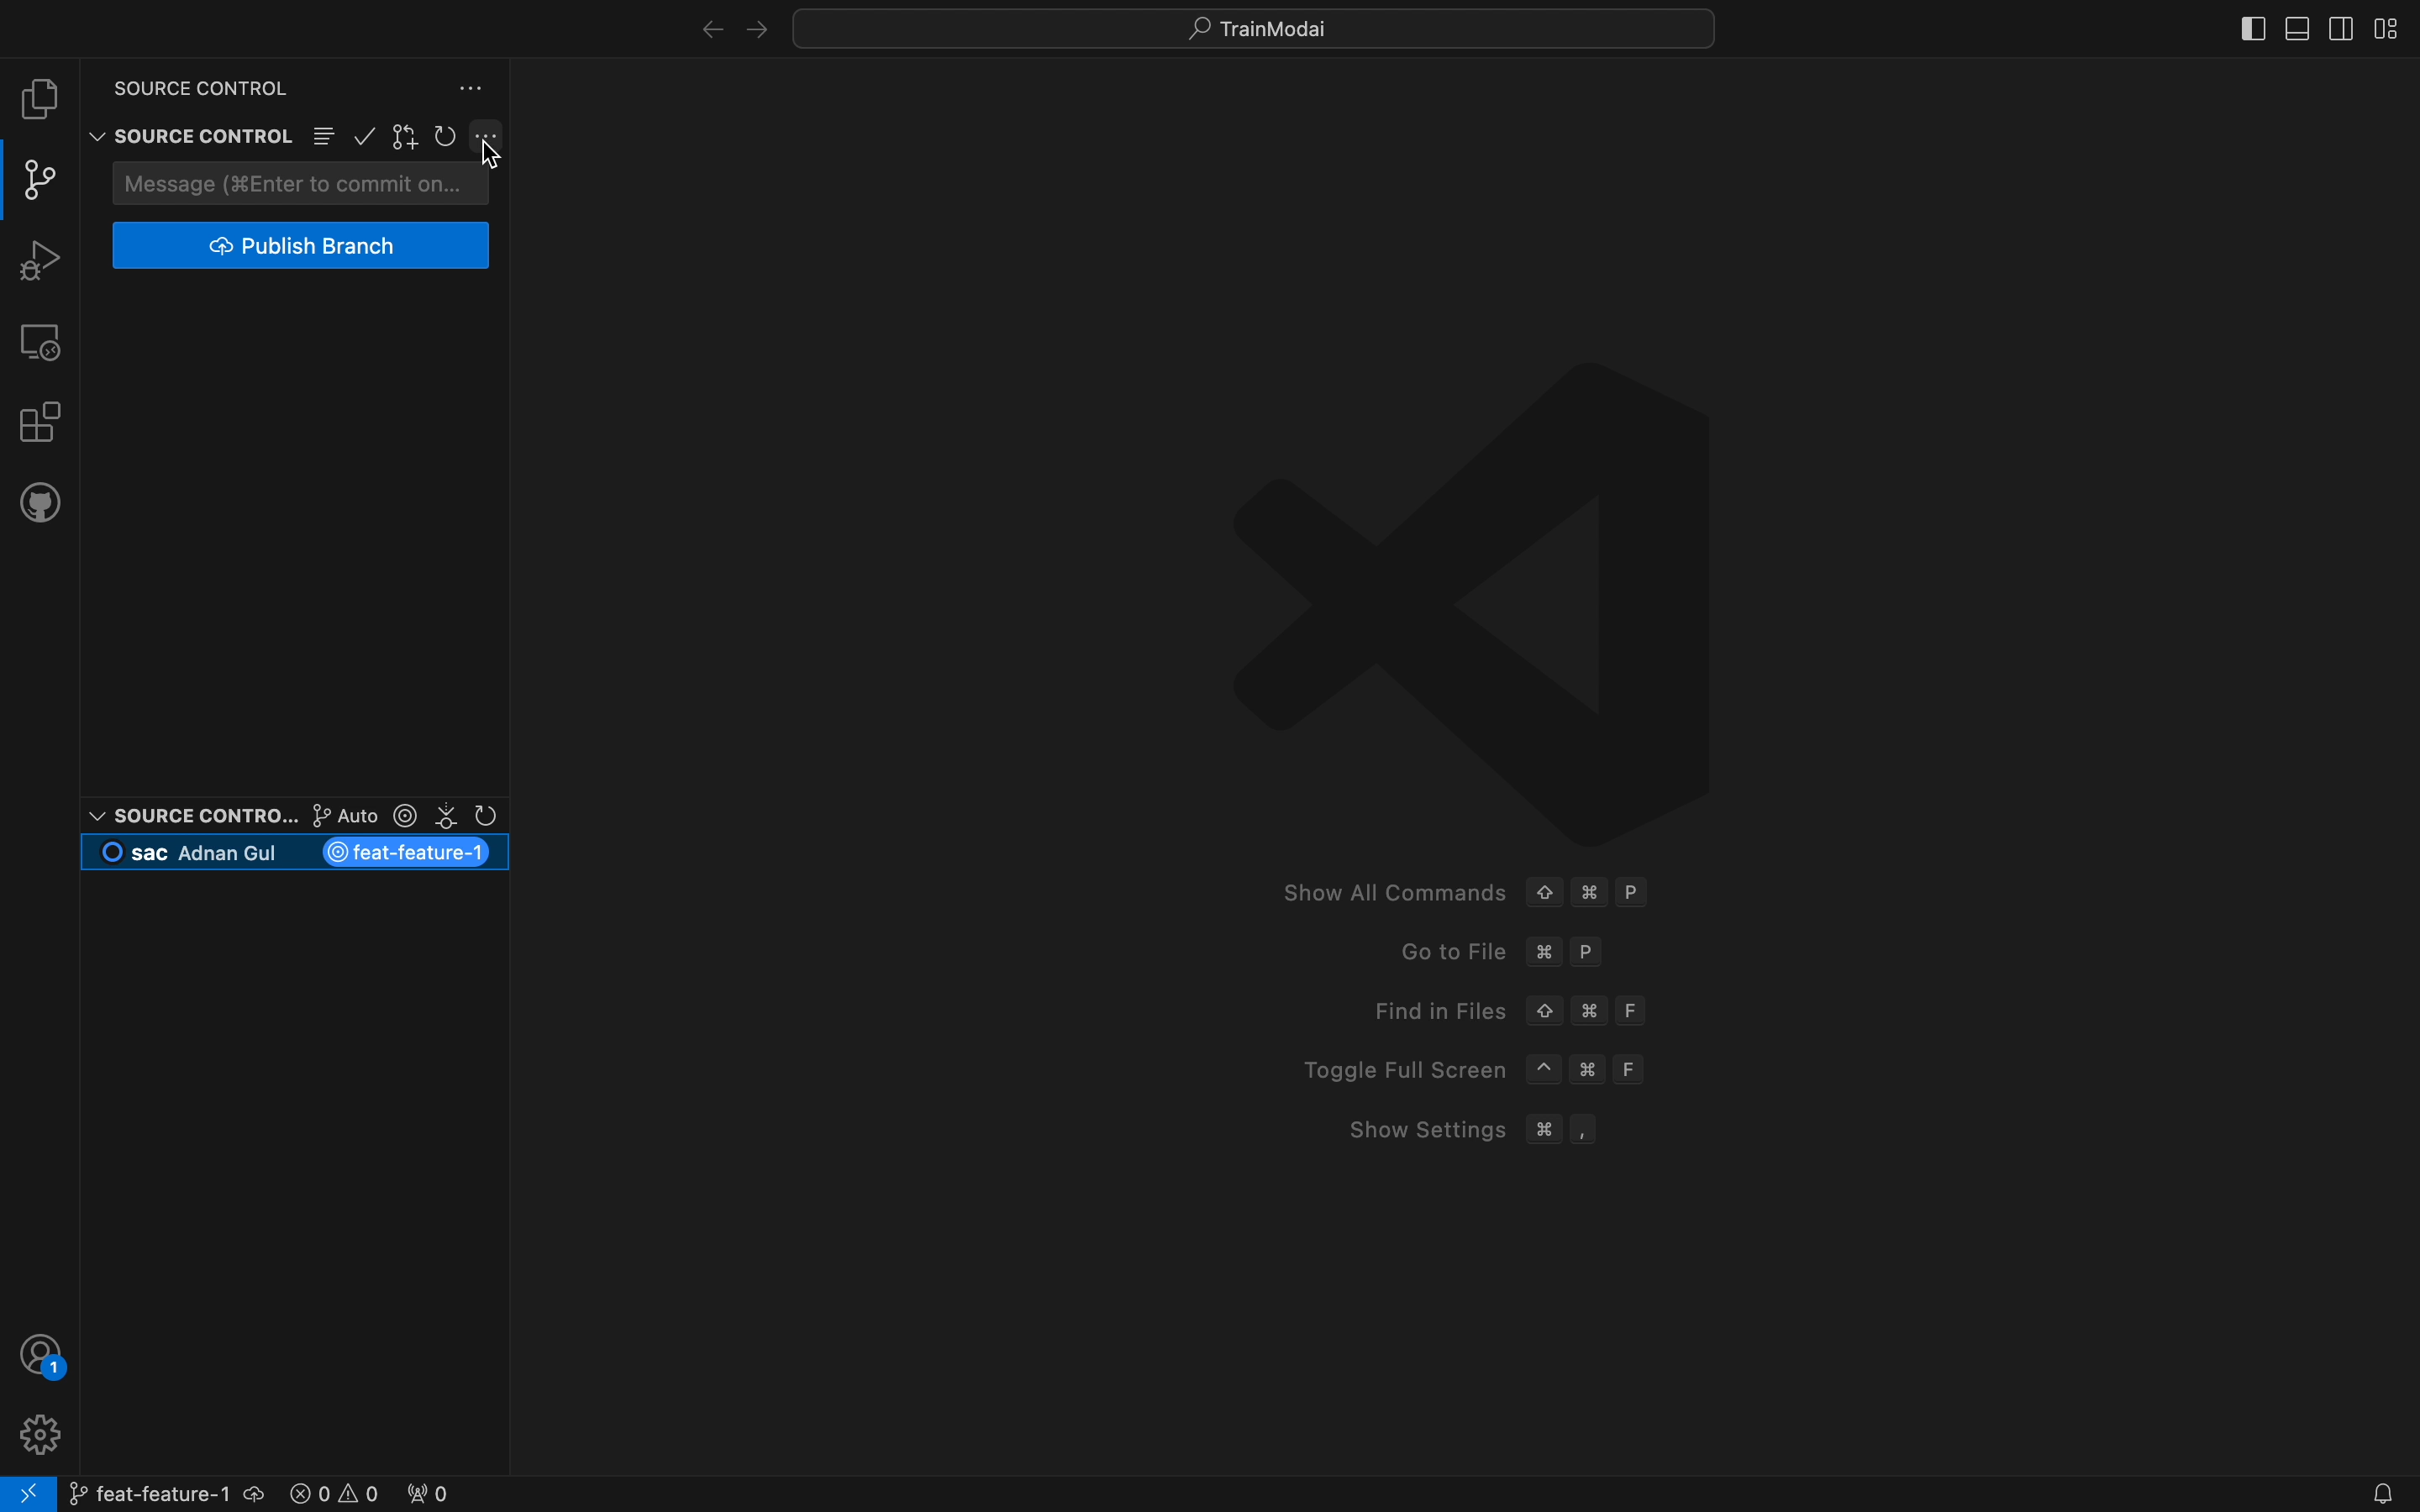 This screenshot has height=1512, width=2420. What do you see at coordinates (38, 419) in the screenshot?
I see `extensions` at bounding box center [38, 419].